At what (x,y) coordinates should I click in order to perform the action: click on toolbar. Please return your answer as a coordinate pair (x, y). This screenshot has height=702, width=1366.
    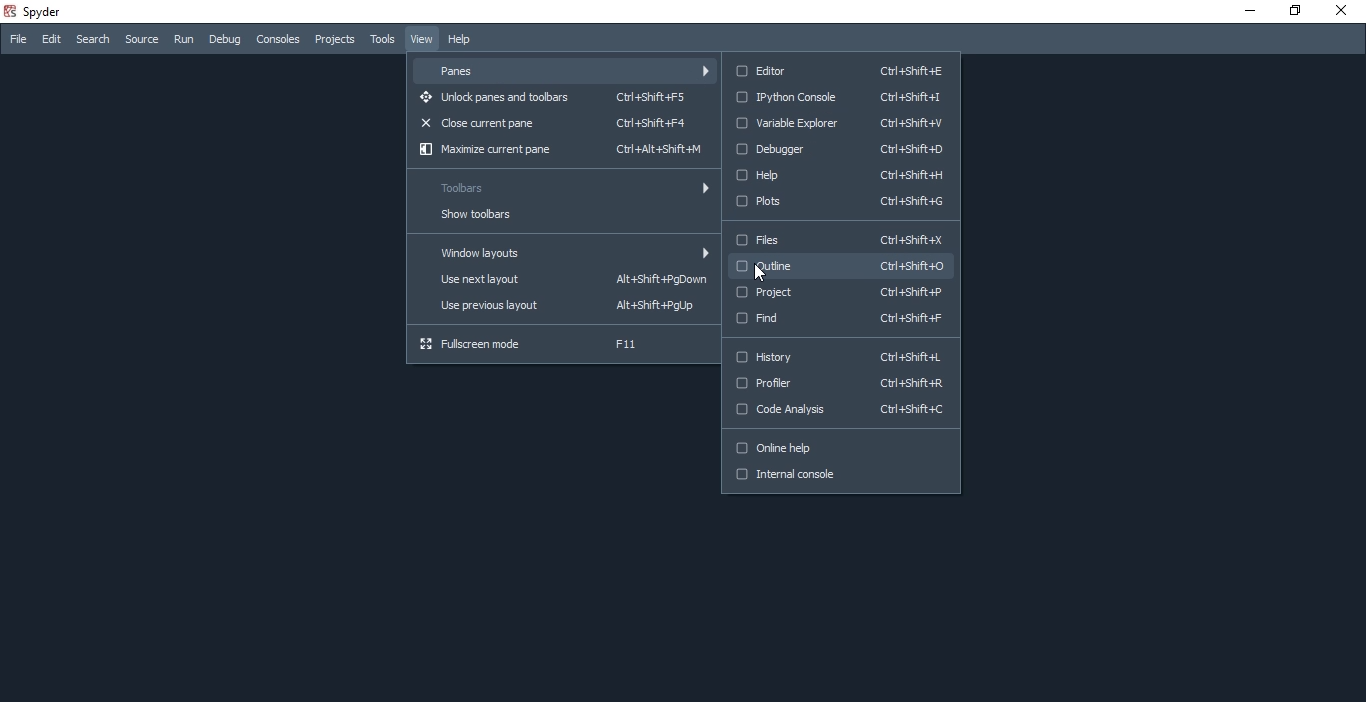
    Looking at the image, I should click on (561, 188).